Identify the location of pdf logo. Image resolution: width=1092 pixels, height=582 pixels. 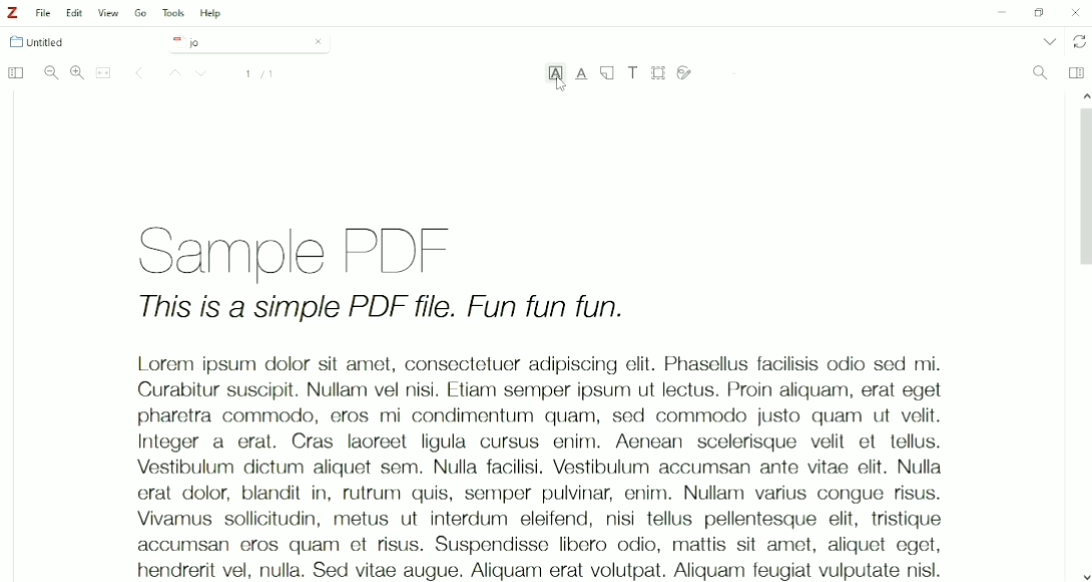
(174, 41).